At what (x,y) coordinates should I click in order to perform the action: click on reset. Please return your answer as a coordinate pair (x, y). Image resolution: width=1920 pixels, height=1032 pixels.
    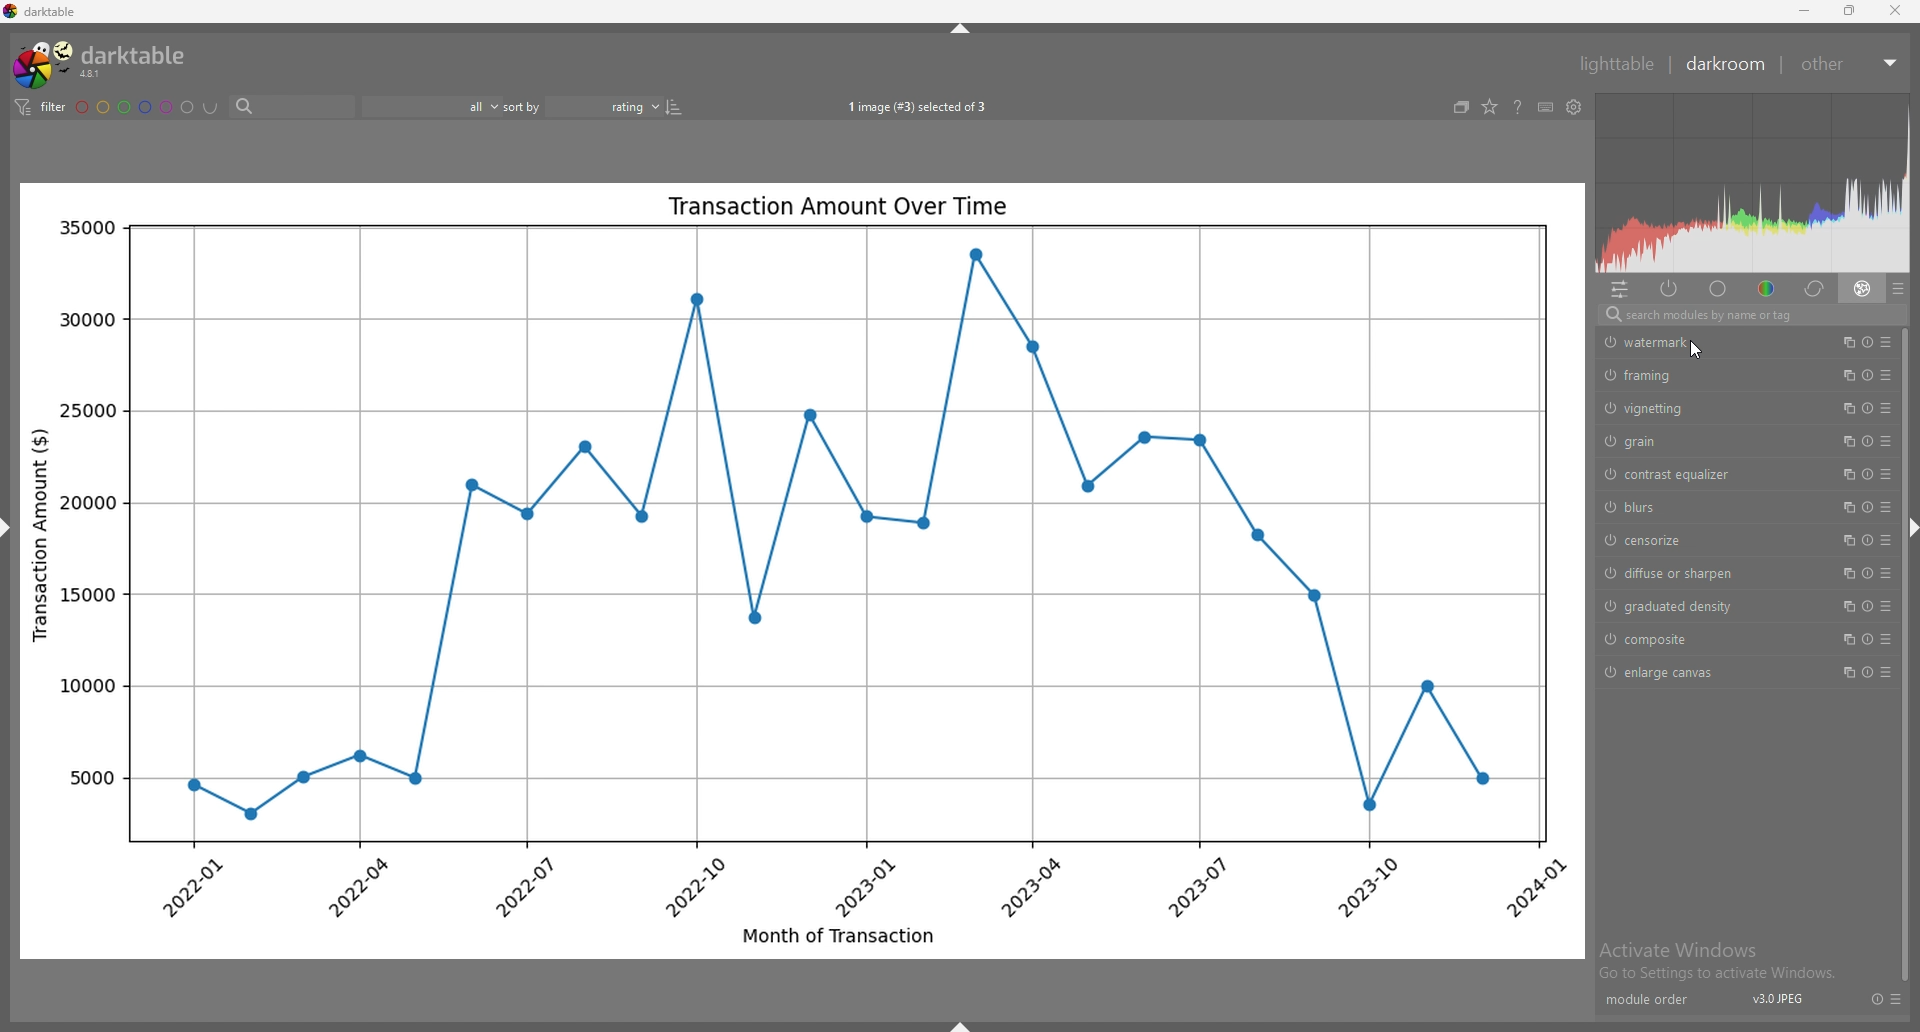
    Looking at the image, I should click on (1867, 541).